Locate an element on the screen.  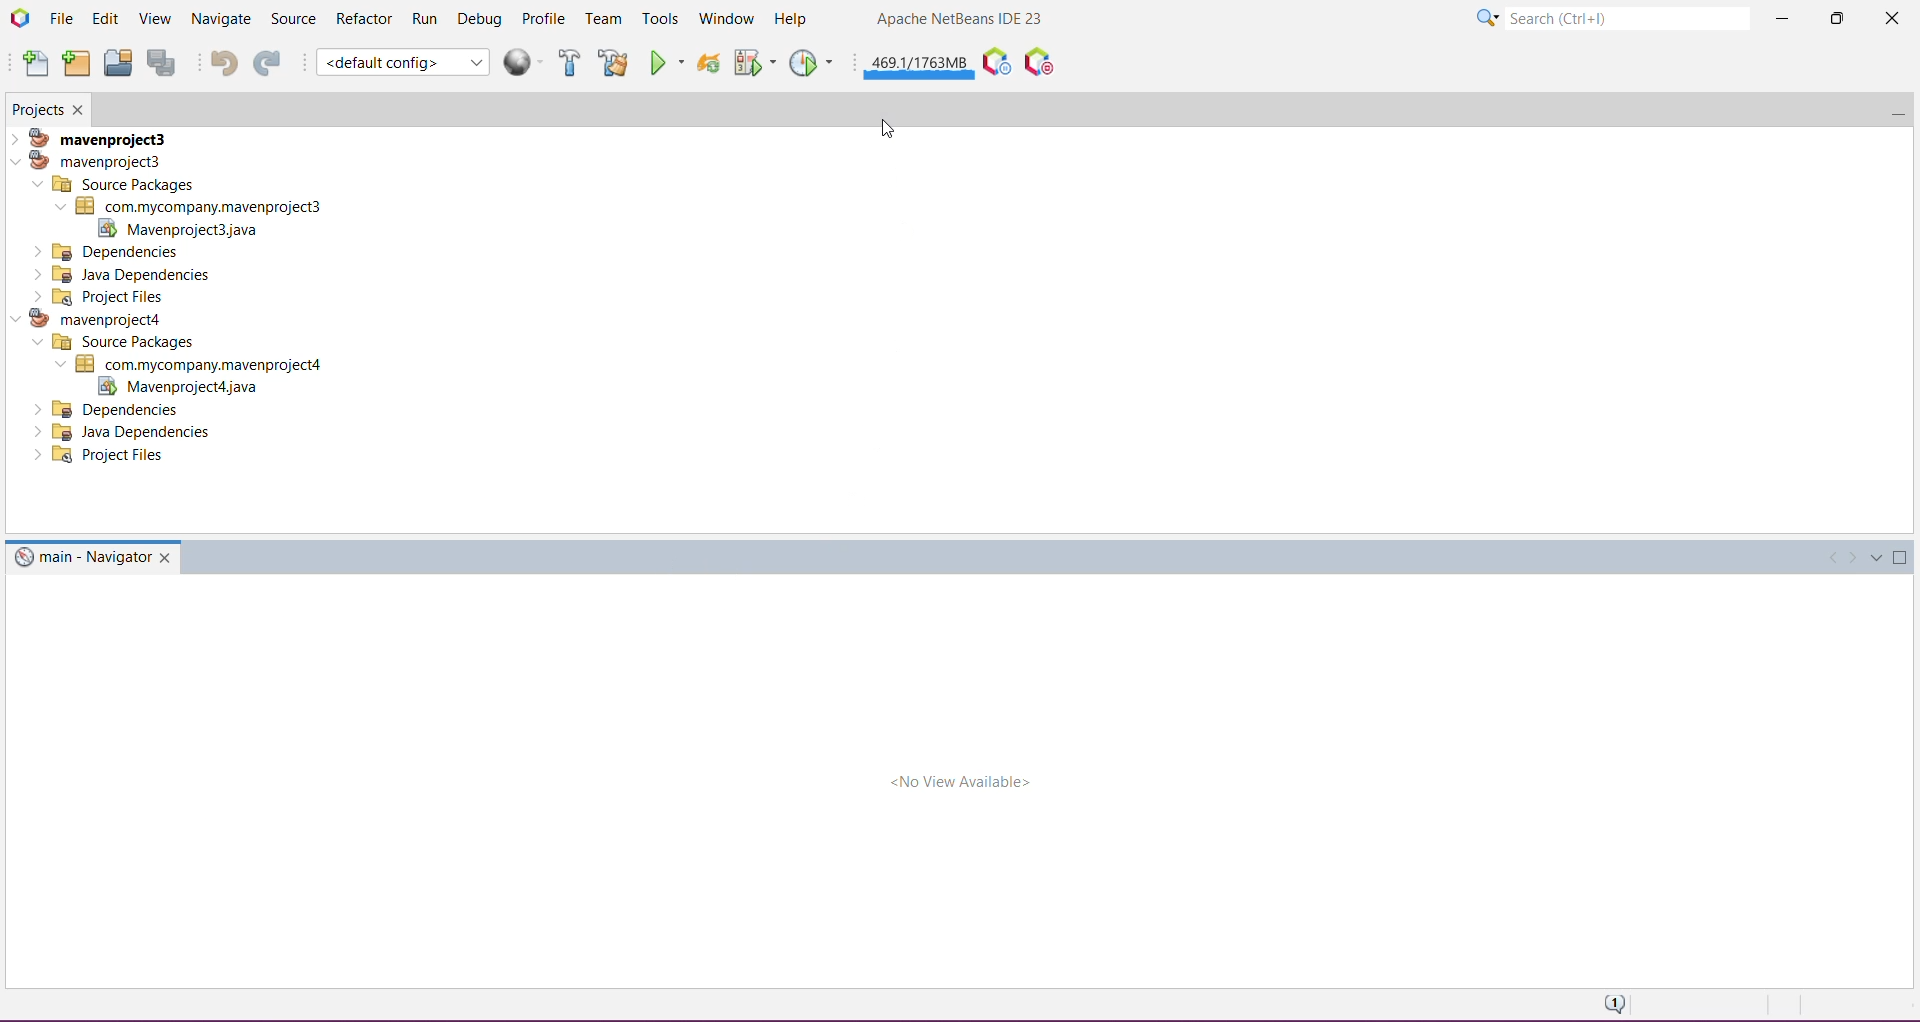
Tools is located at coordinates (659, 20).